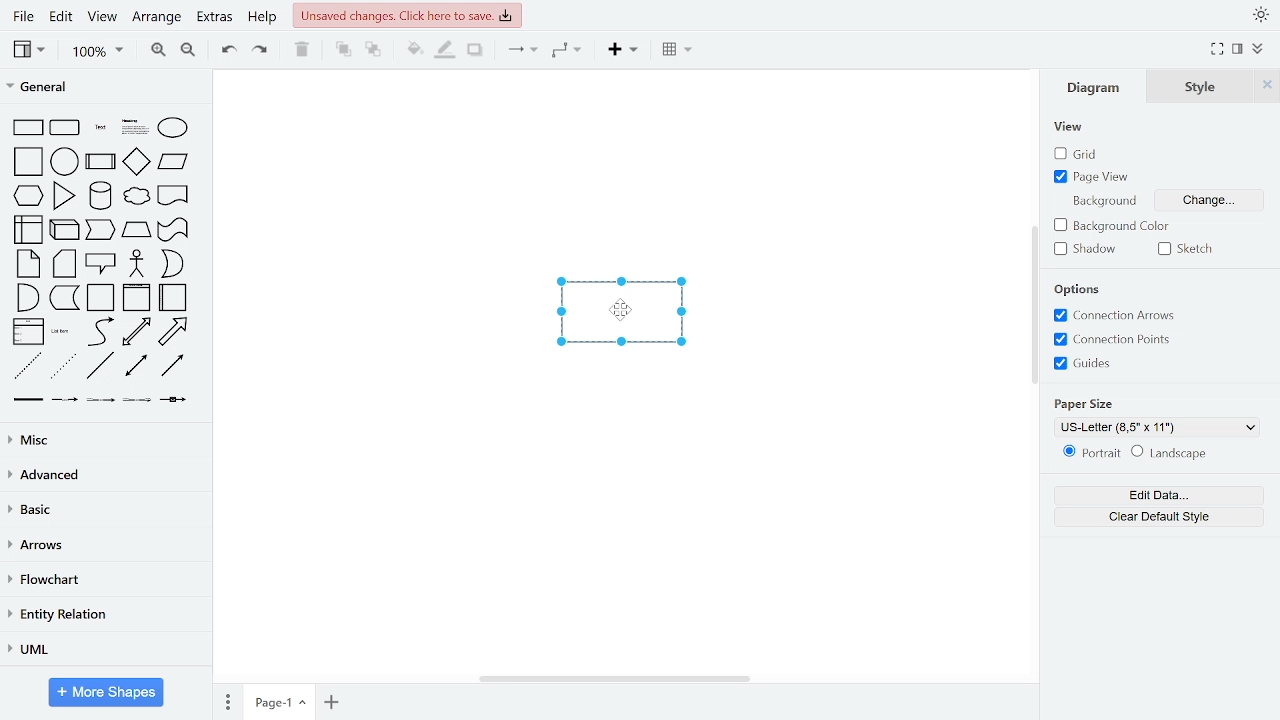 This screenshot has height=720, width=1280. I want to click on unsaved changes . Click here to save, so click(407, 15).